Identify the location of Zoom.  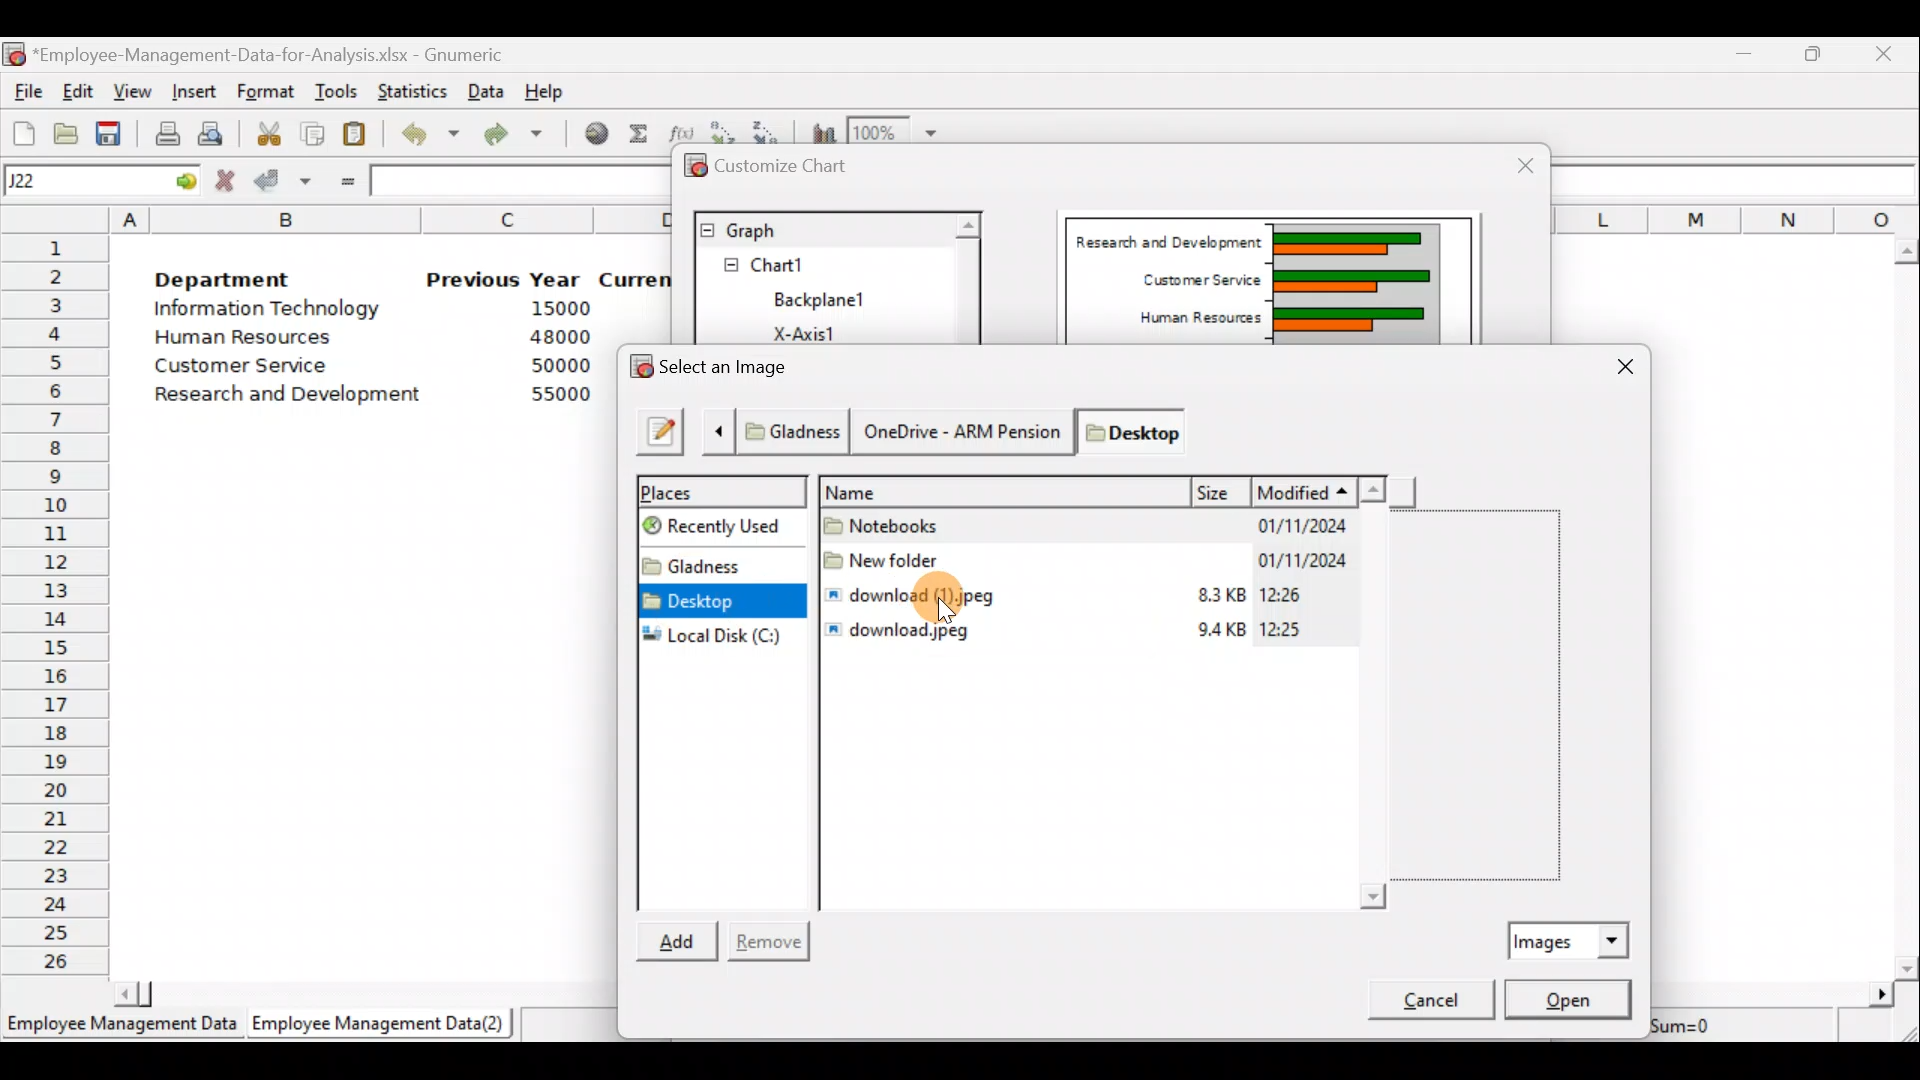
(900, 130).